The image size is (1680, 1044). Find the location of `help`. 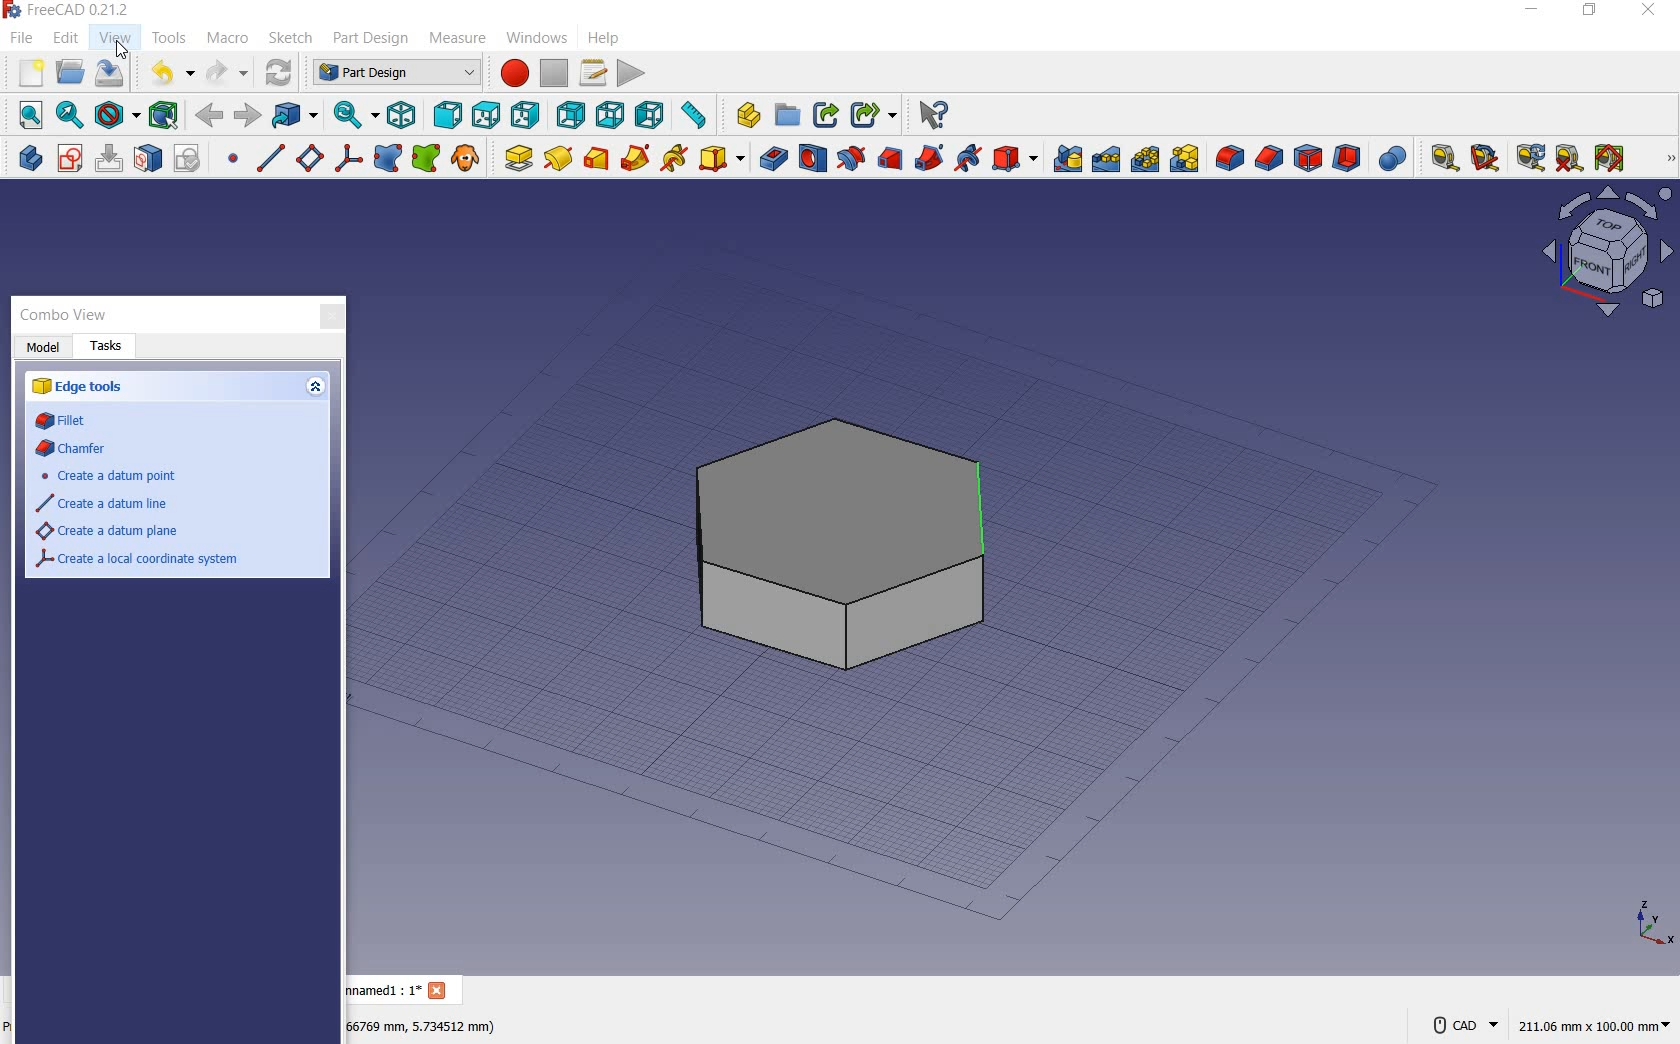

help is located at coordinates (614, 38).